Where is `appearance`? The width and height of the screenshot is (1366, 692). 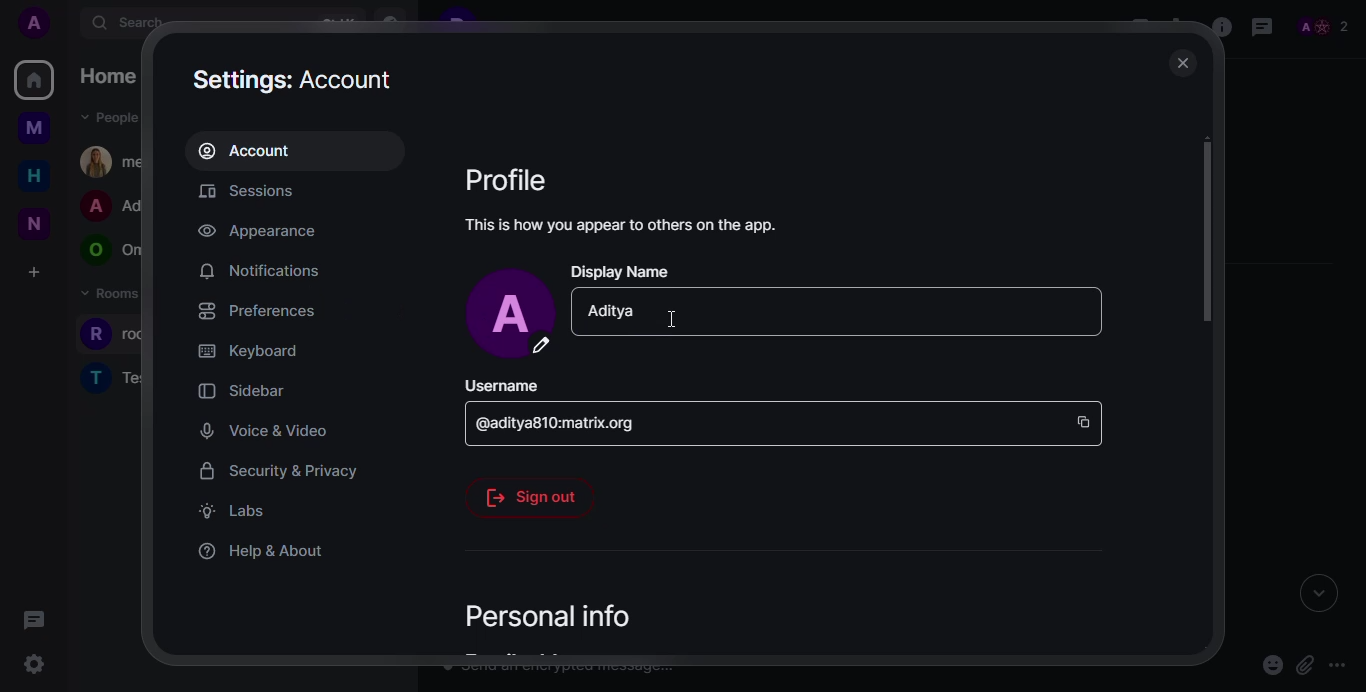 appearance is located at coordinates (258, 231).